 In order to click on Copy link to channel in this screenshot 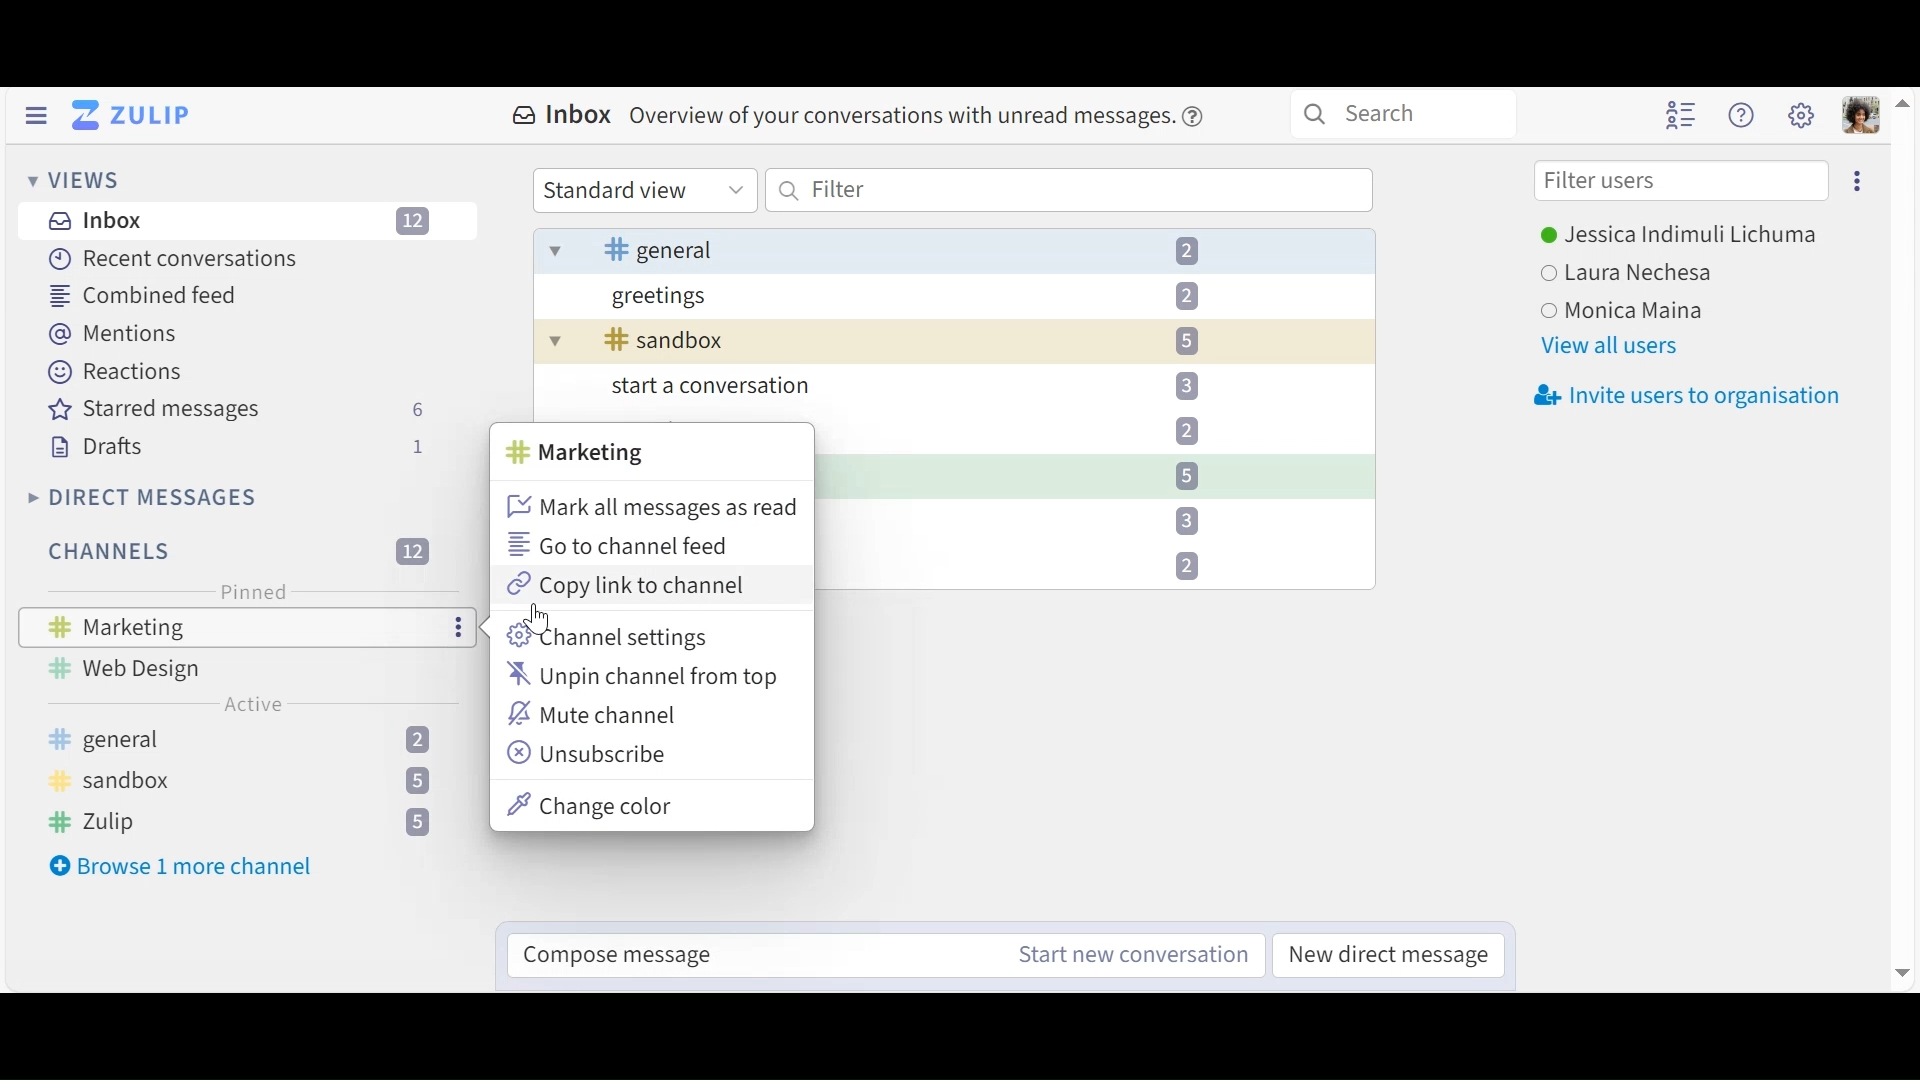, I will do `click(628, 586)`.